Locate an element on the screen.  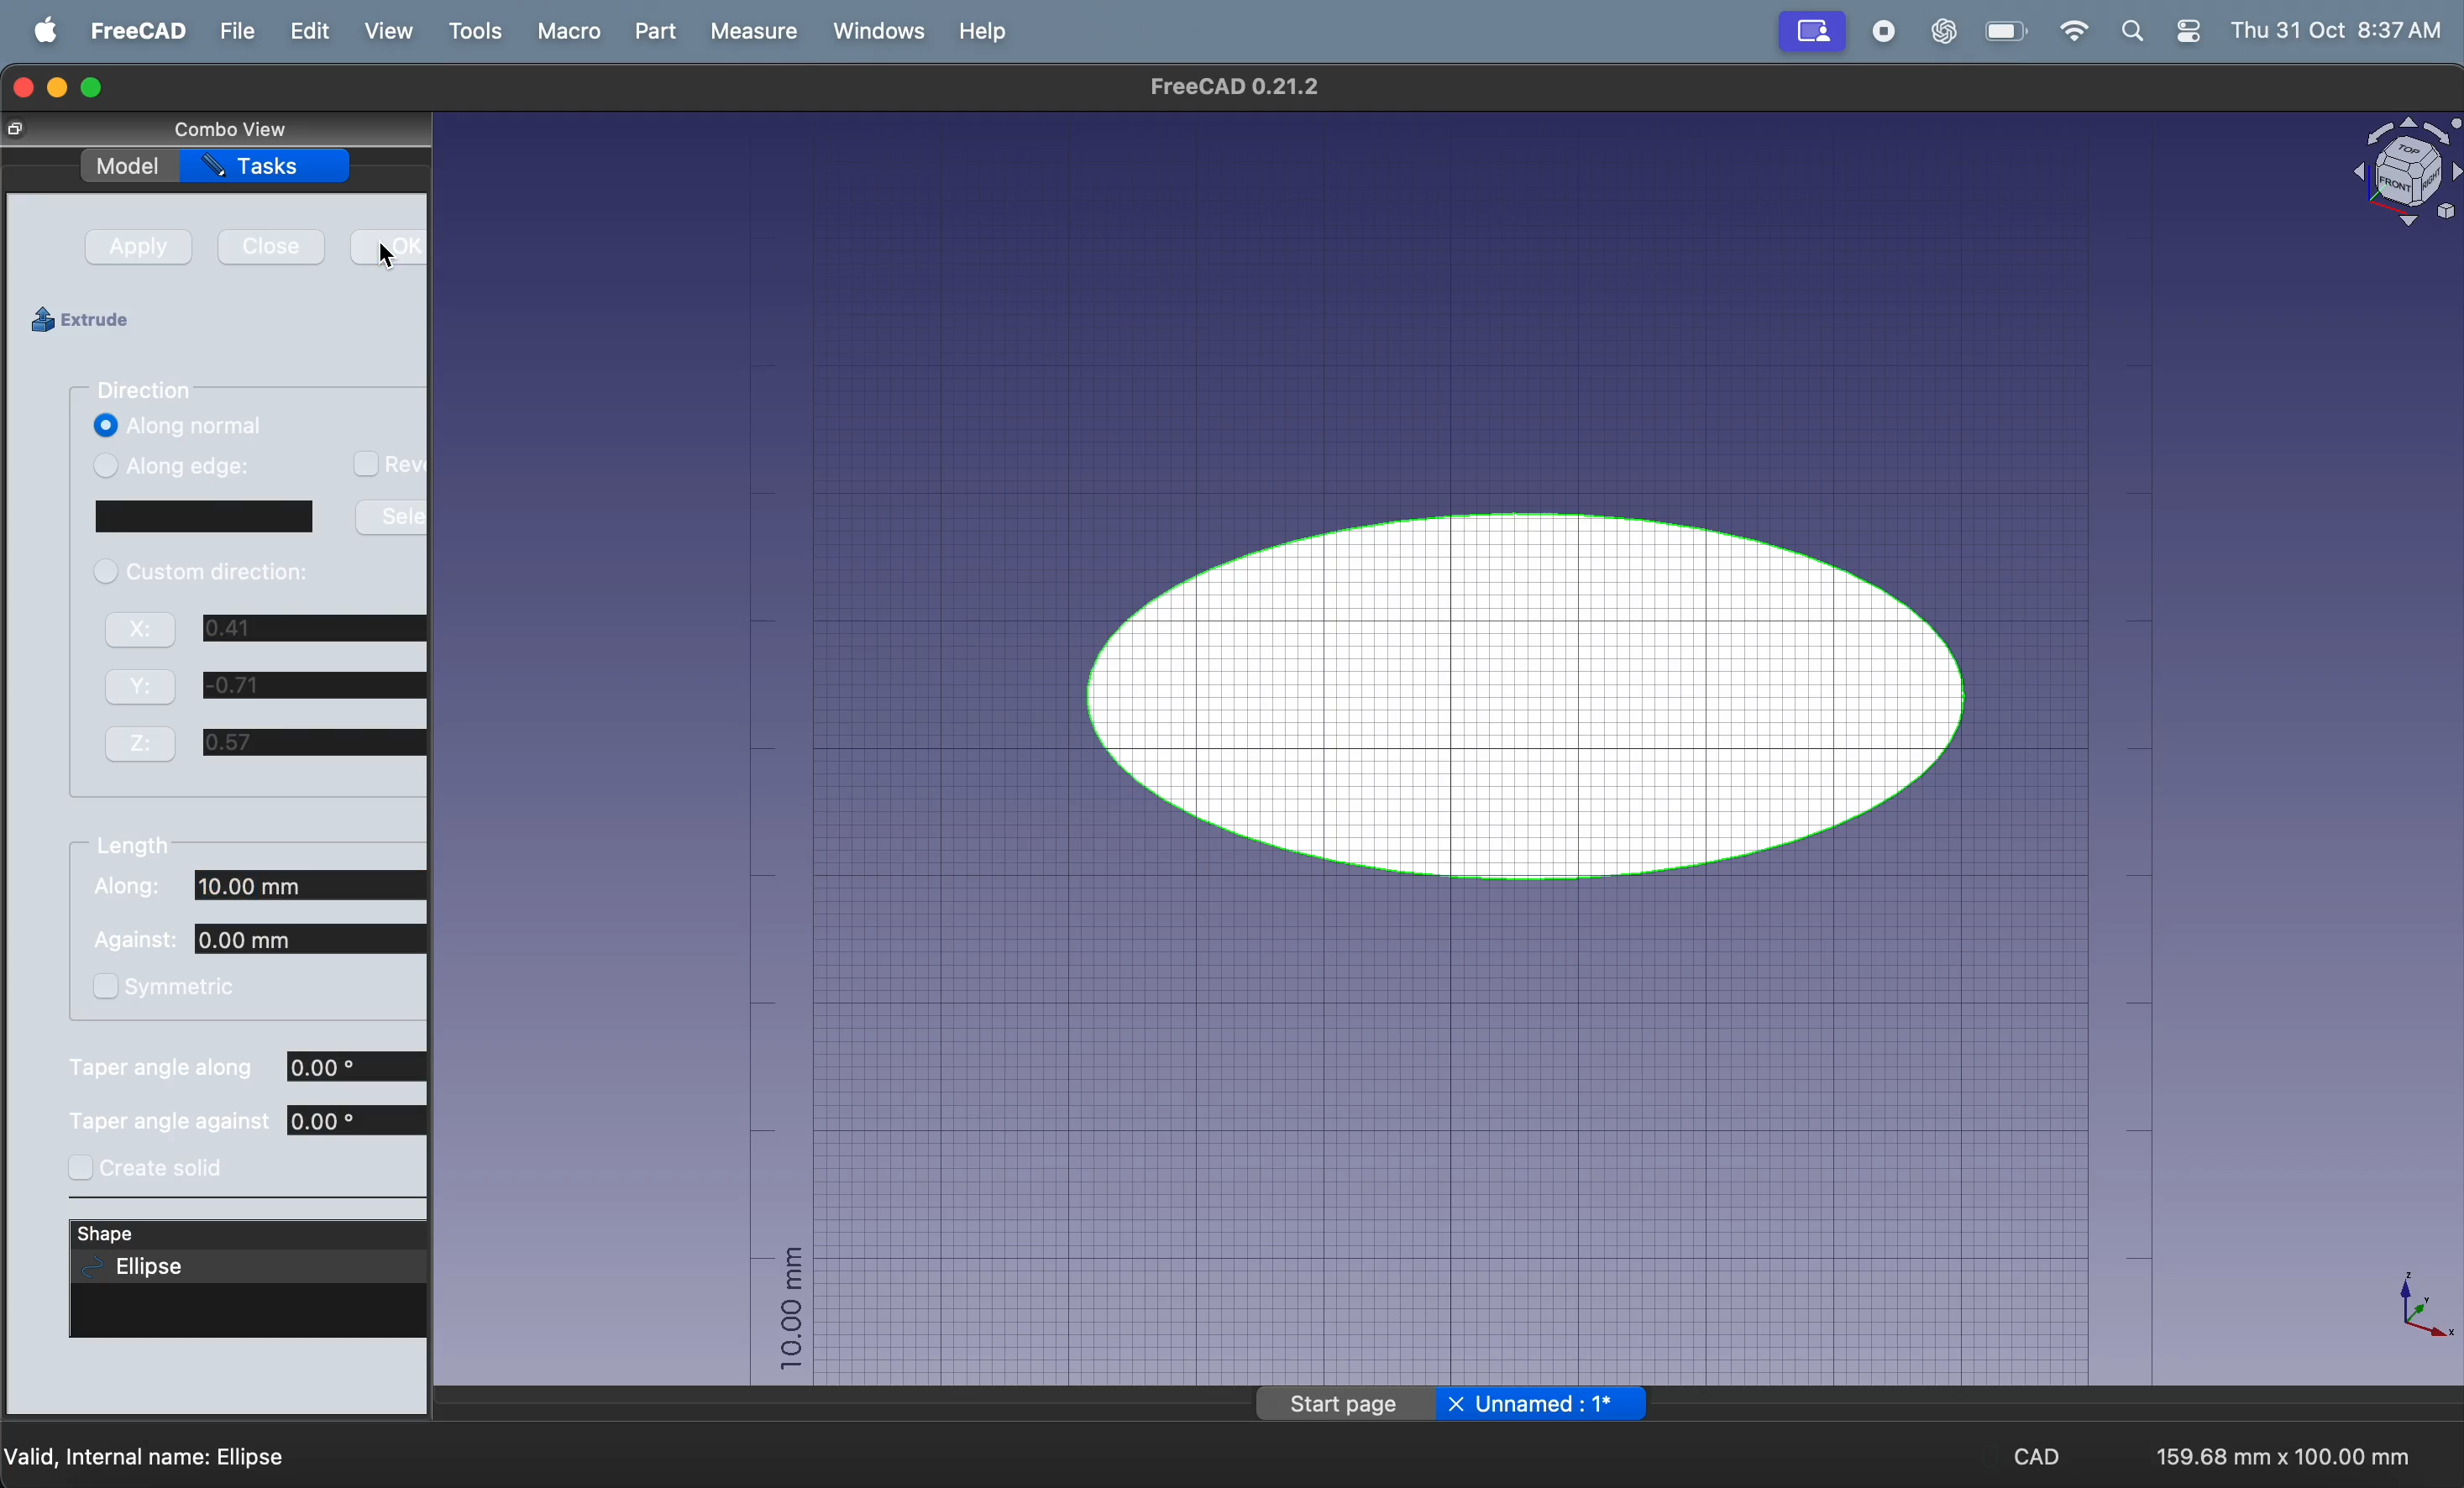
edit is located at coordinates (304, 34).